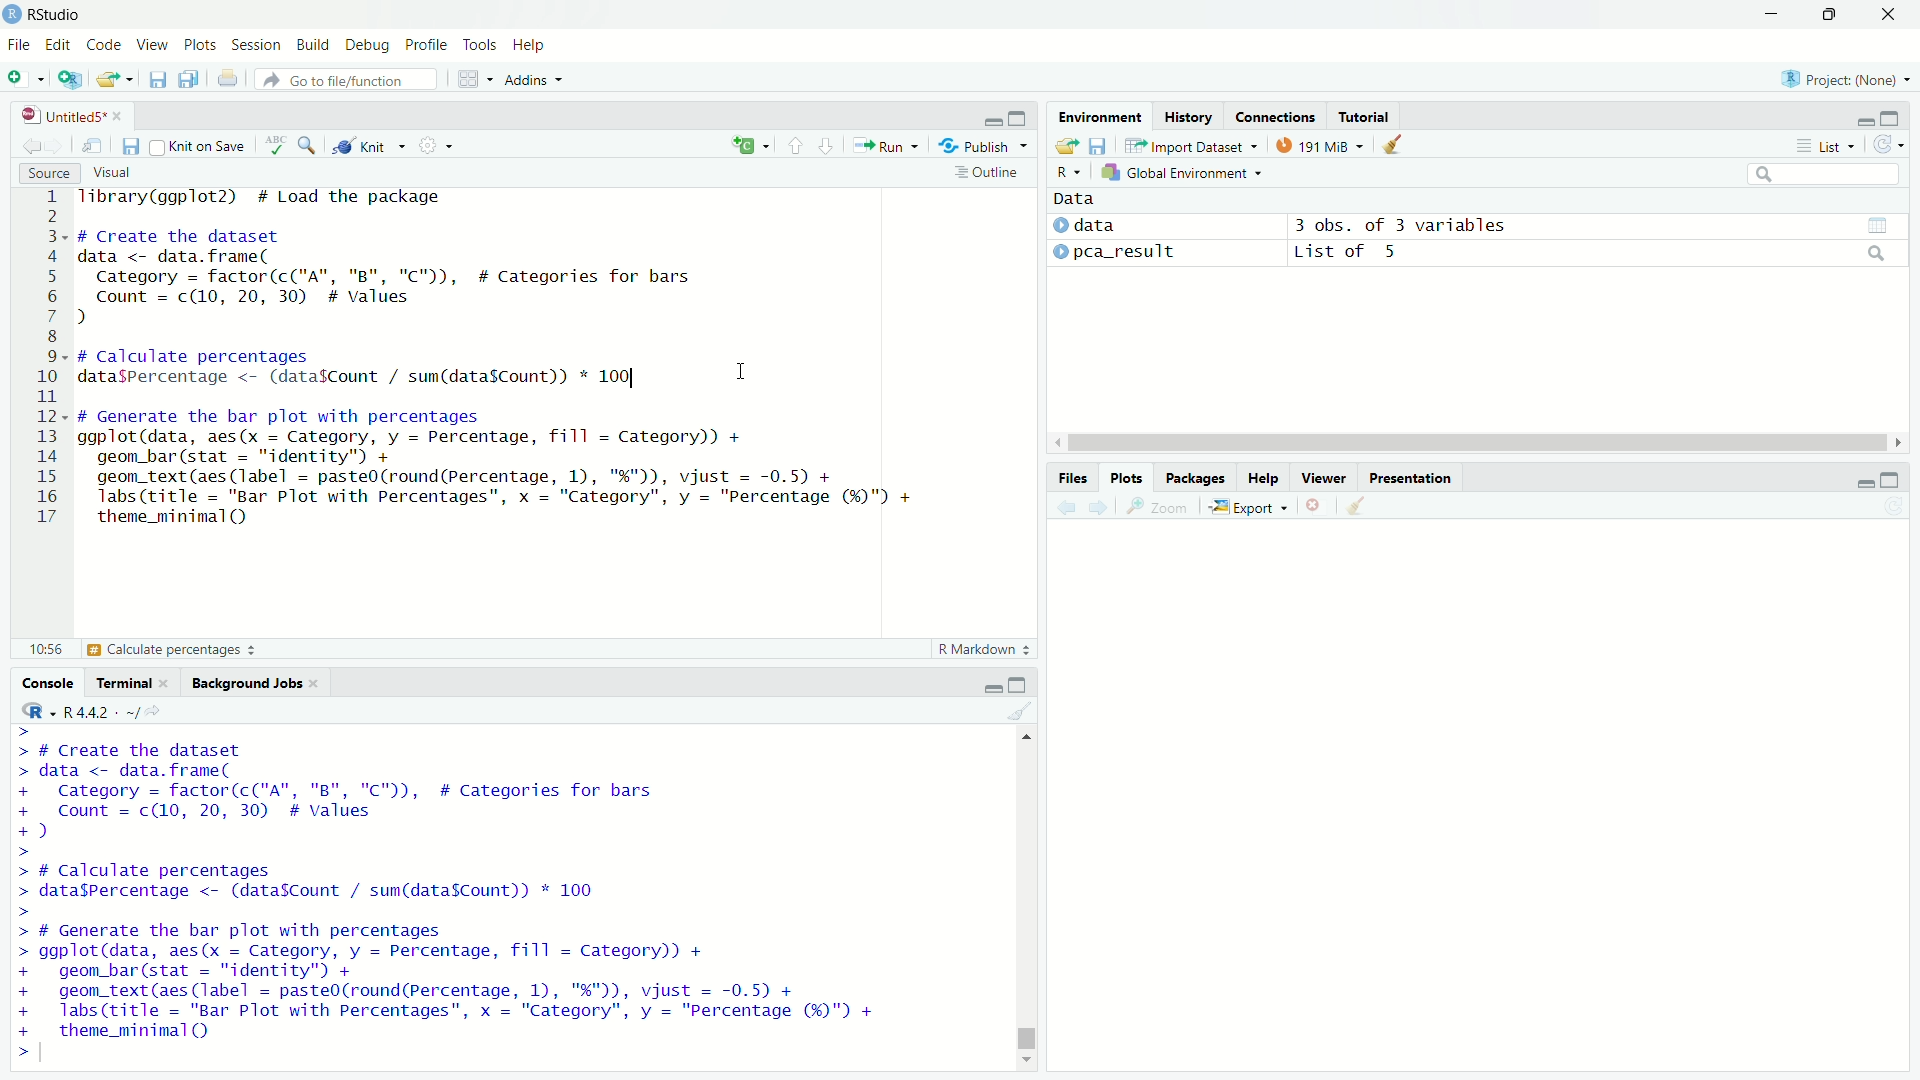 Image resolution: width=1920 pixels, height=1080 pixels. Describe the element at coordinates (94, 146) in the screenshot. I see `show in new window` at that location.